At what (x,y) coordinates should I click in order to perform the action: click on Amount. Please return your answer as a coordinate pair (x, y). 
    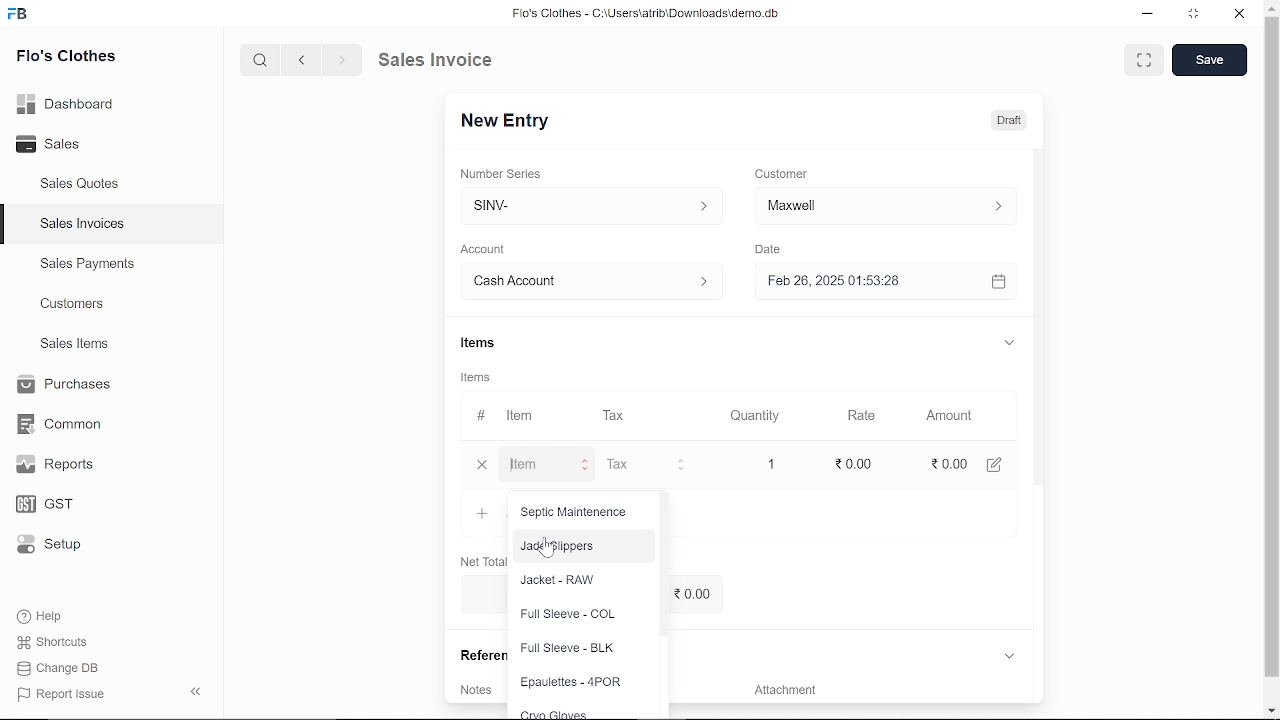
    Looking at the image, I should click on (958, 416).